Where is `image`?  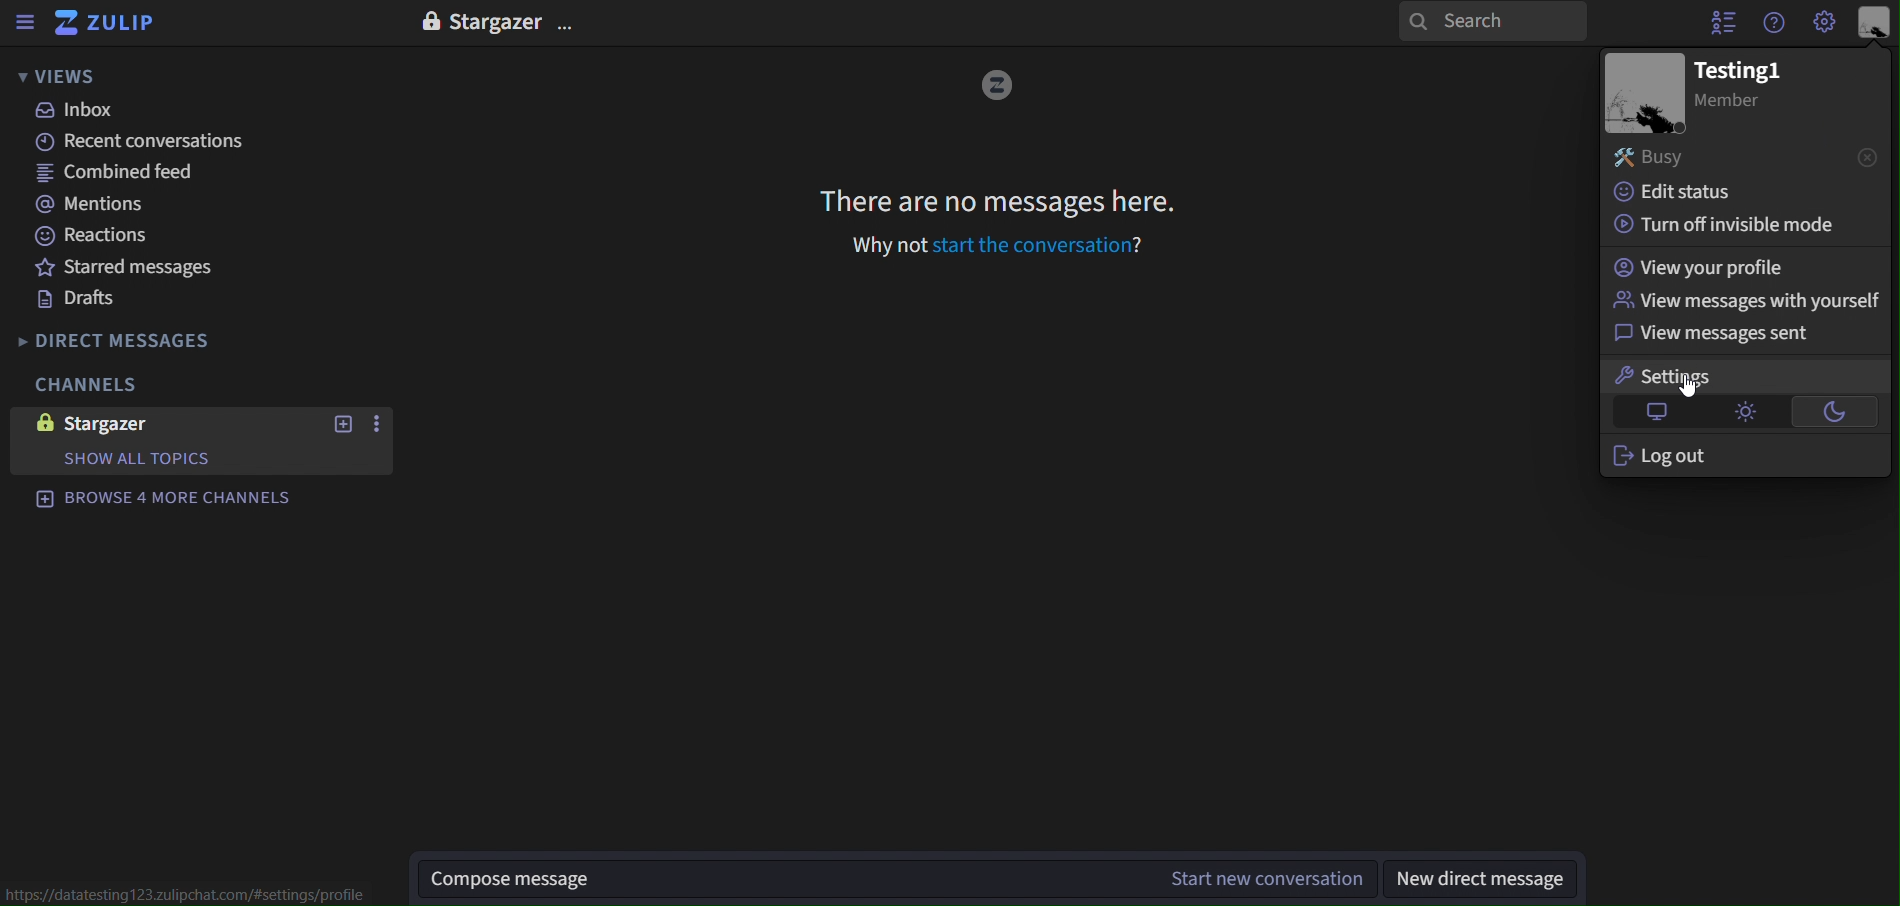
image is located at coordinates (1707, 93).